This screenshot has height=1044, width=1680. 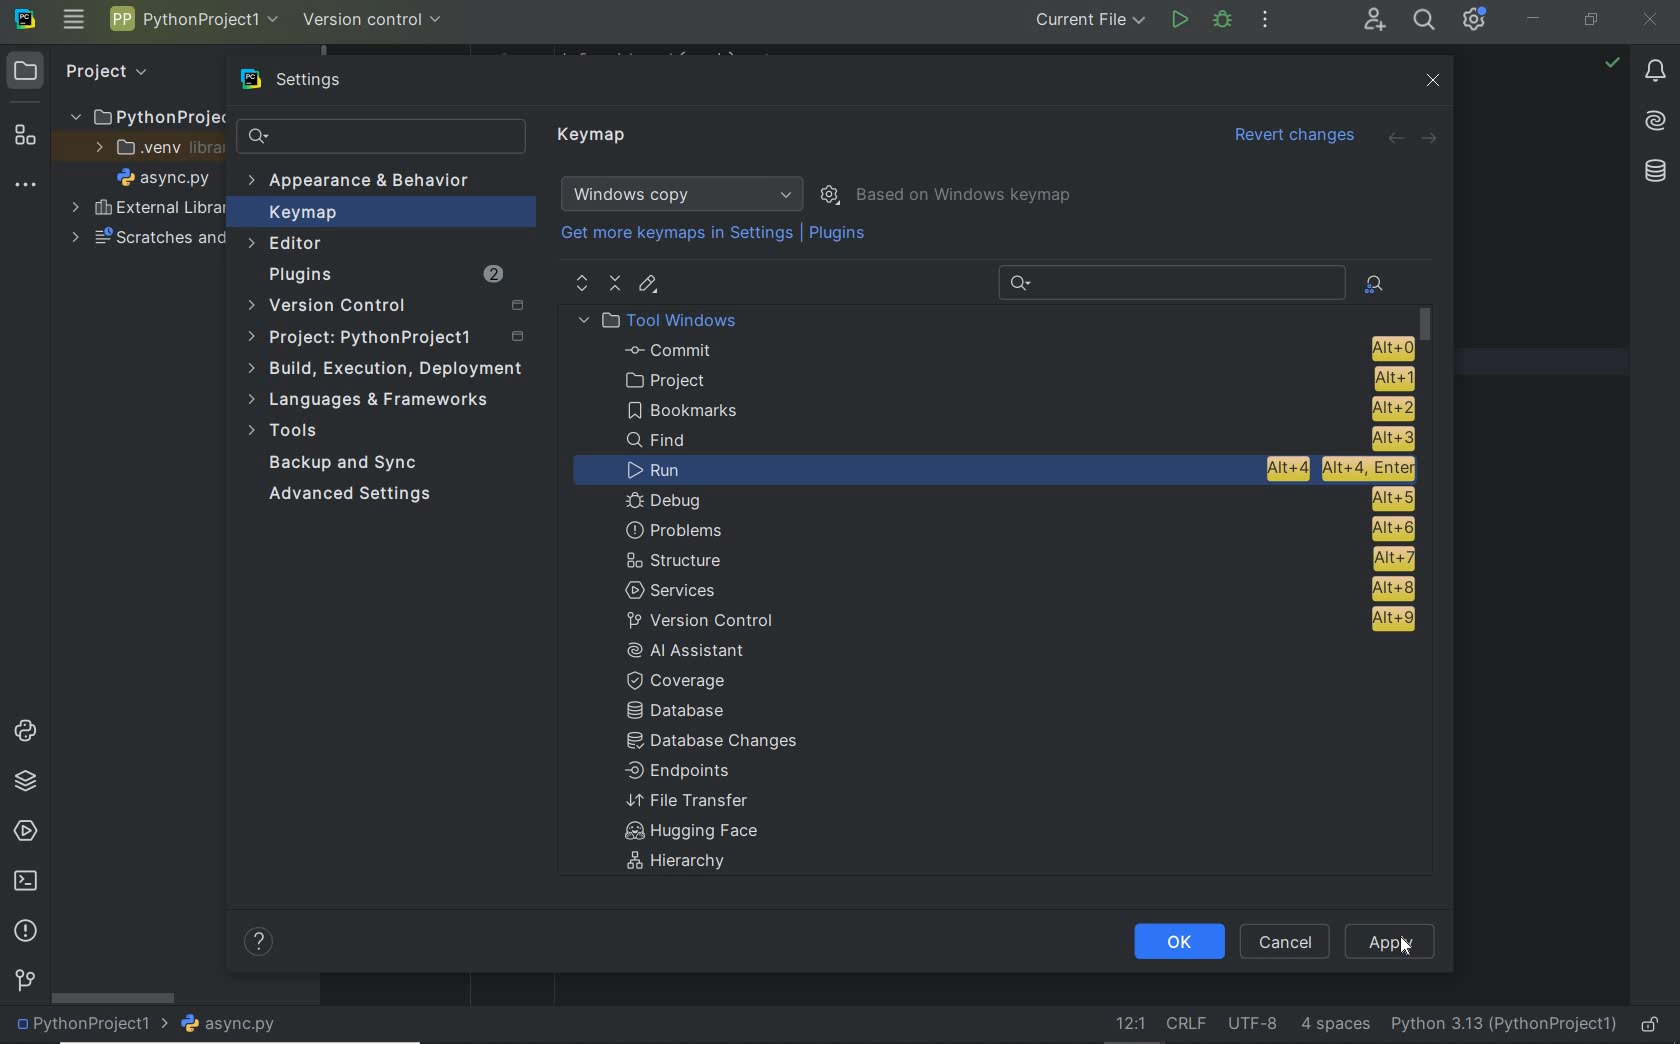 What do you see at coordinates (381, 136) in the screenshot?
I see `search settings` at bounding box center [381, 136].